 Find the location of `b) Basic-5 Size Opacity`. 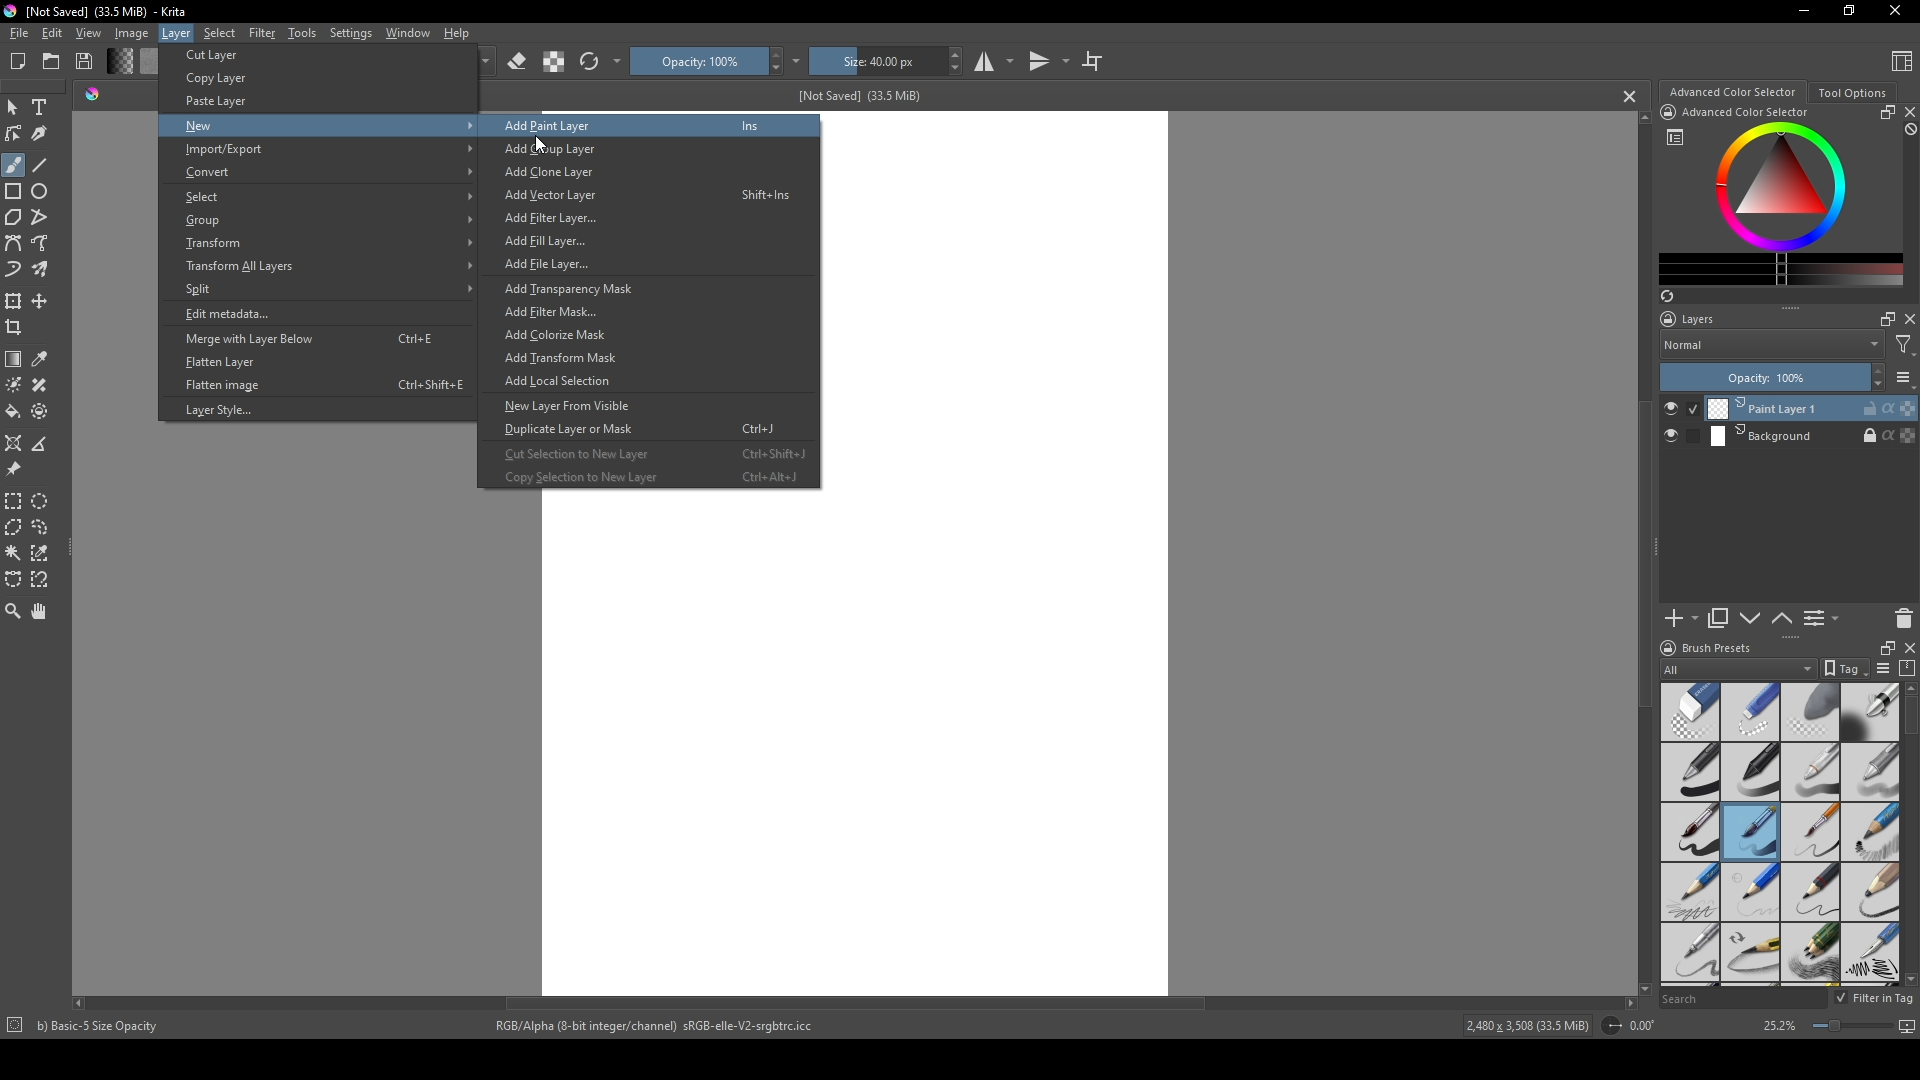

b) Basic-5 Size Opacity is located at coordinates (102, 1026).